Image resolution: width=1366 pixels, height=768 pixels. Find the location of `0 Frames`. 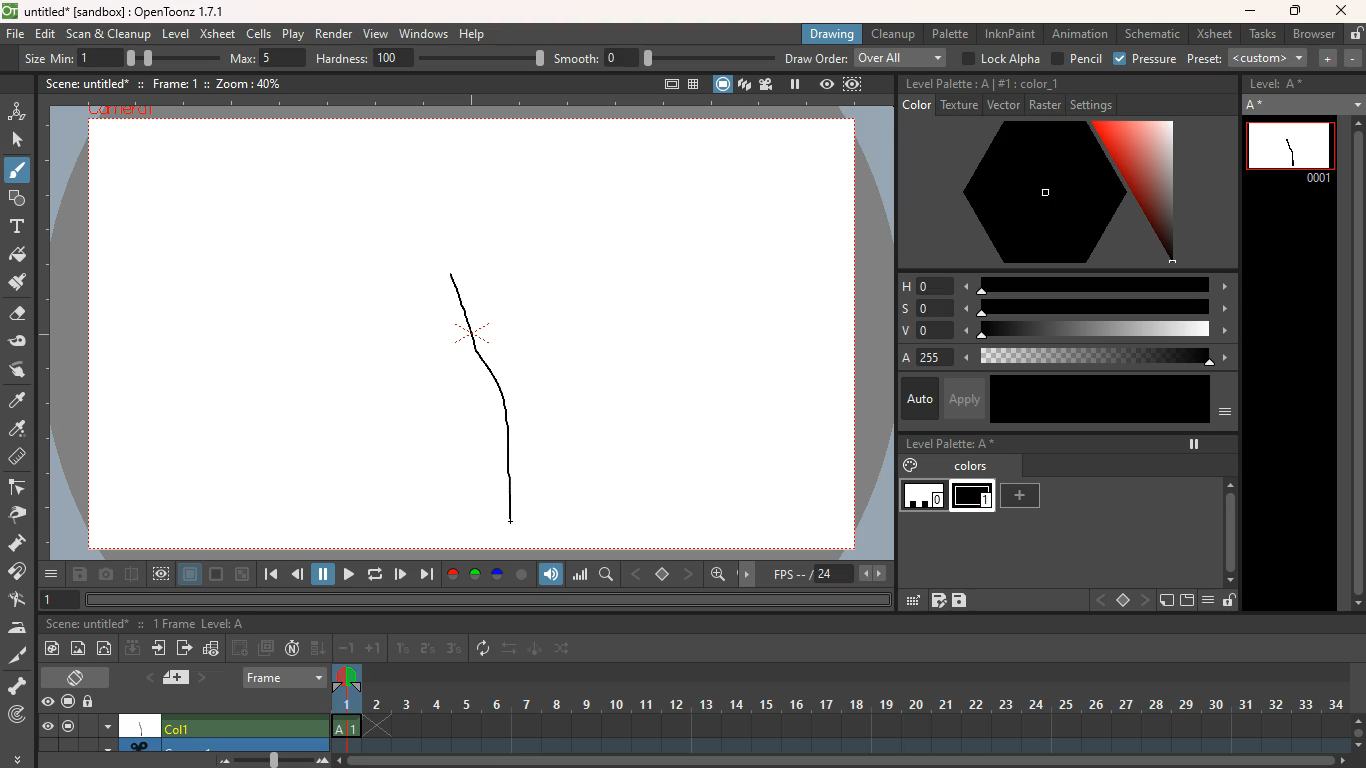

0 Frames is located at coordinates (173, 624).